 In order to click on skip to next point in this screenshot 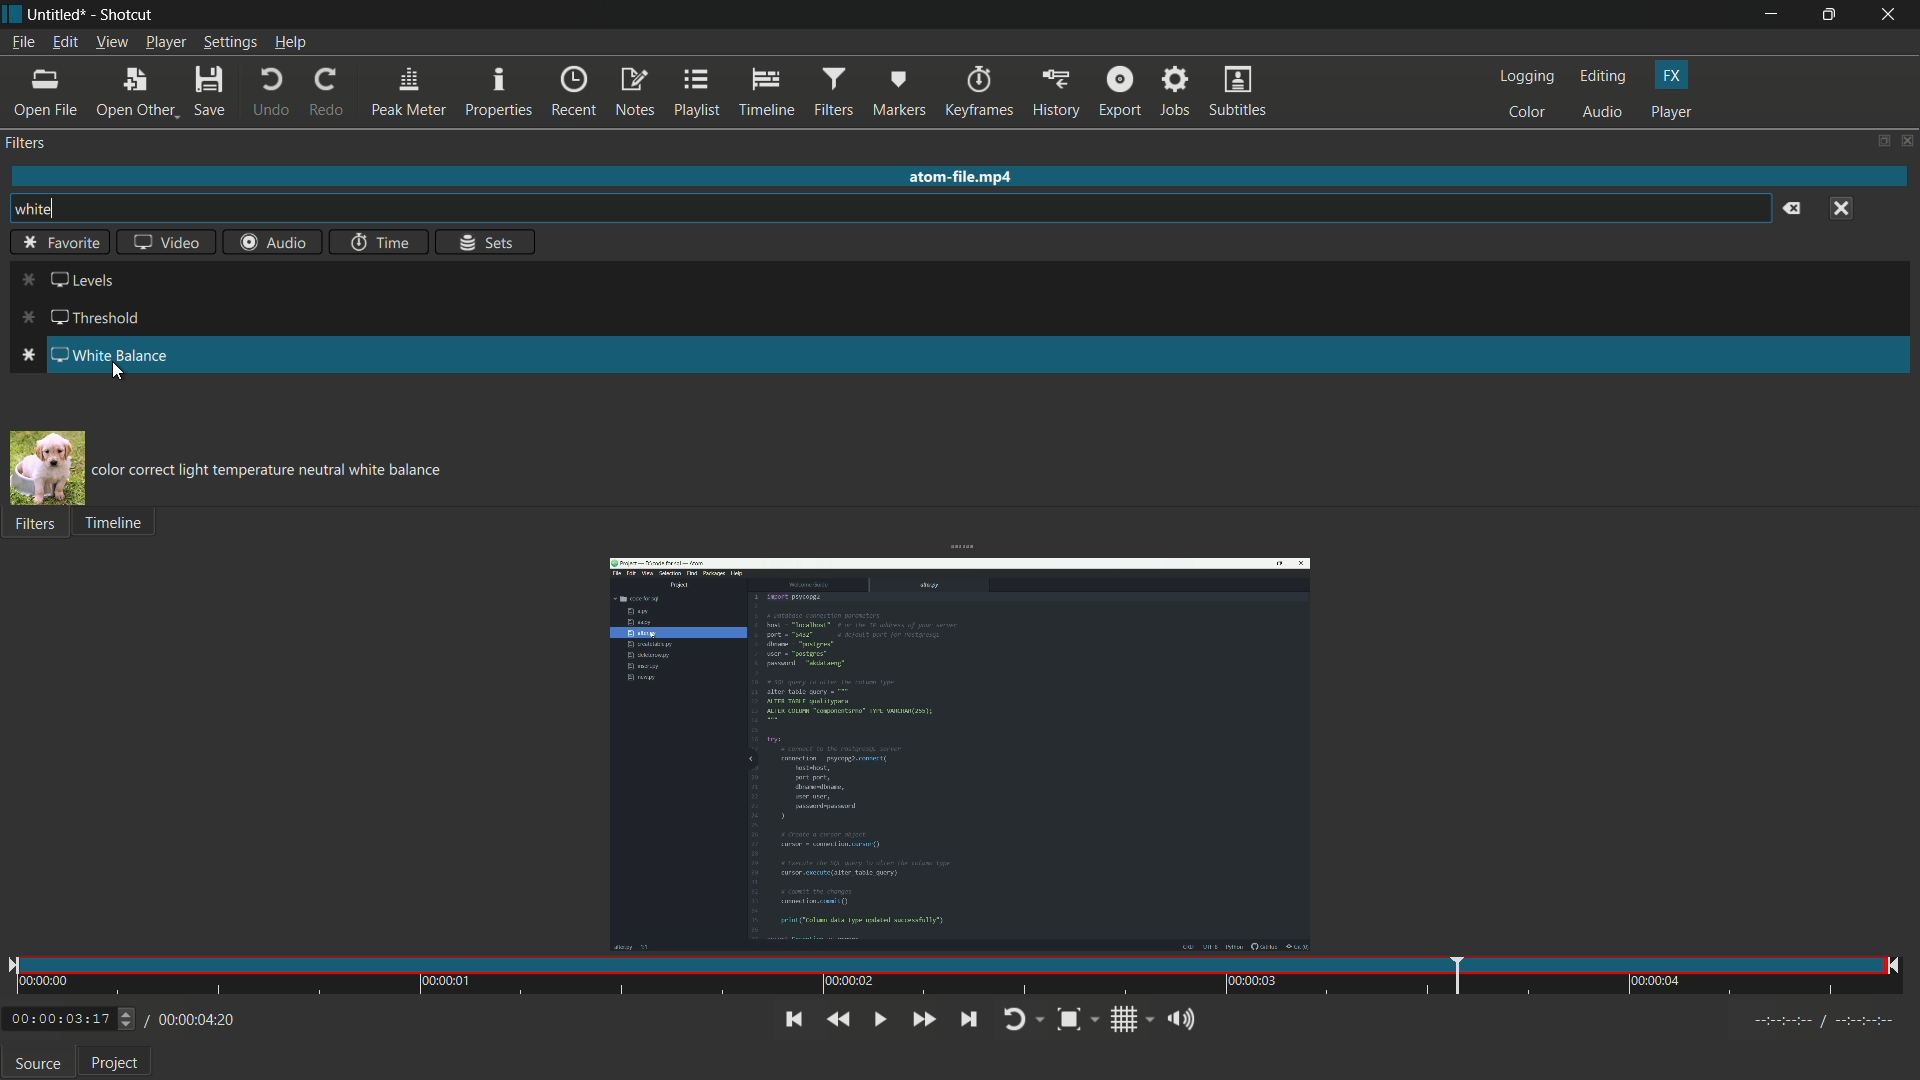, I will do `click(968, 1020)`.